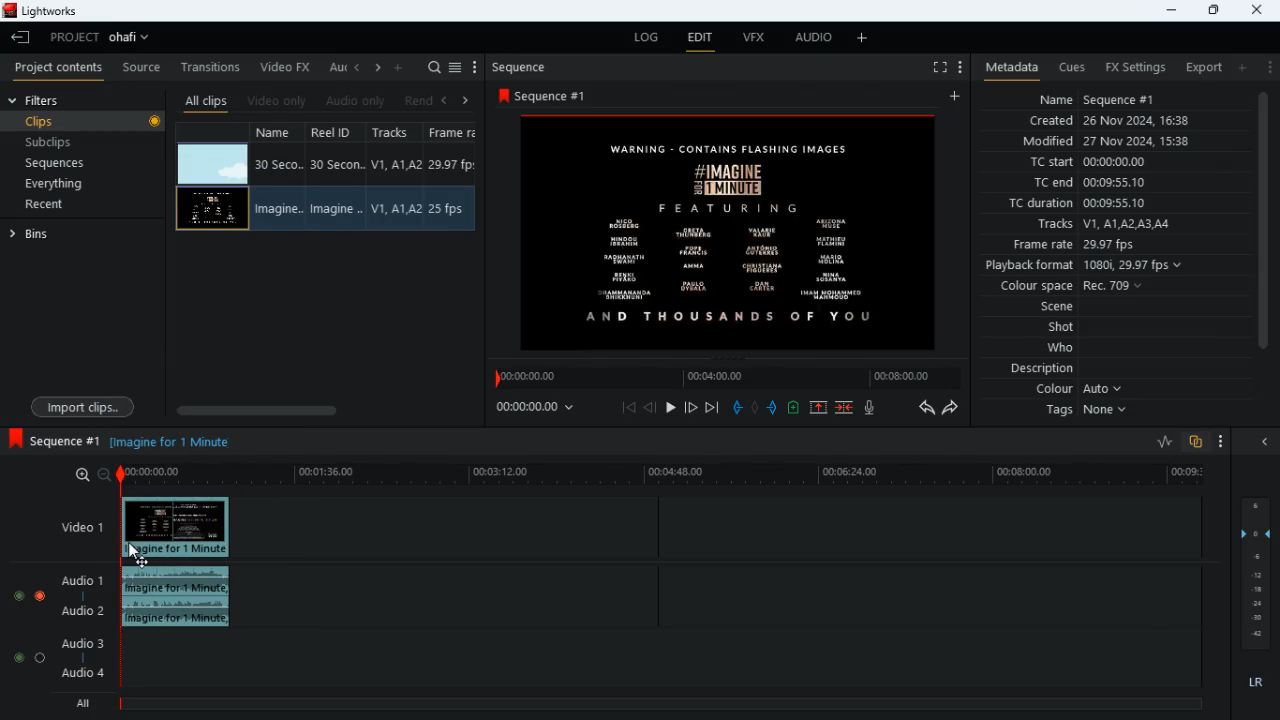 The height and width of the screenshot is (720, 1280). What do you see at coordinates (213, 164) in the screenshot?
I see `videos` at bounding box center [213, 164].